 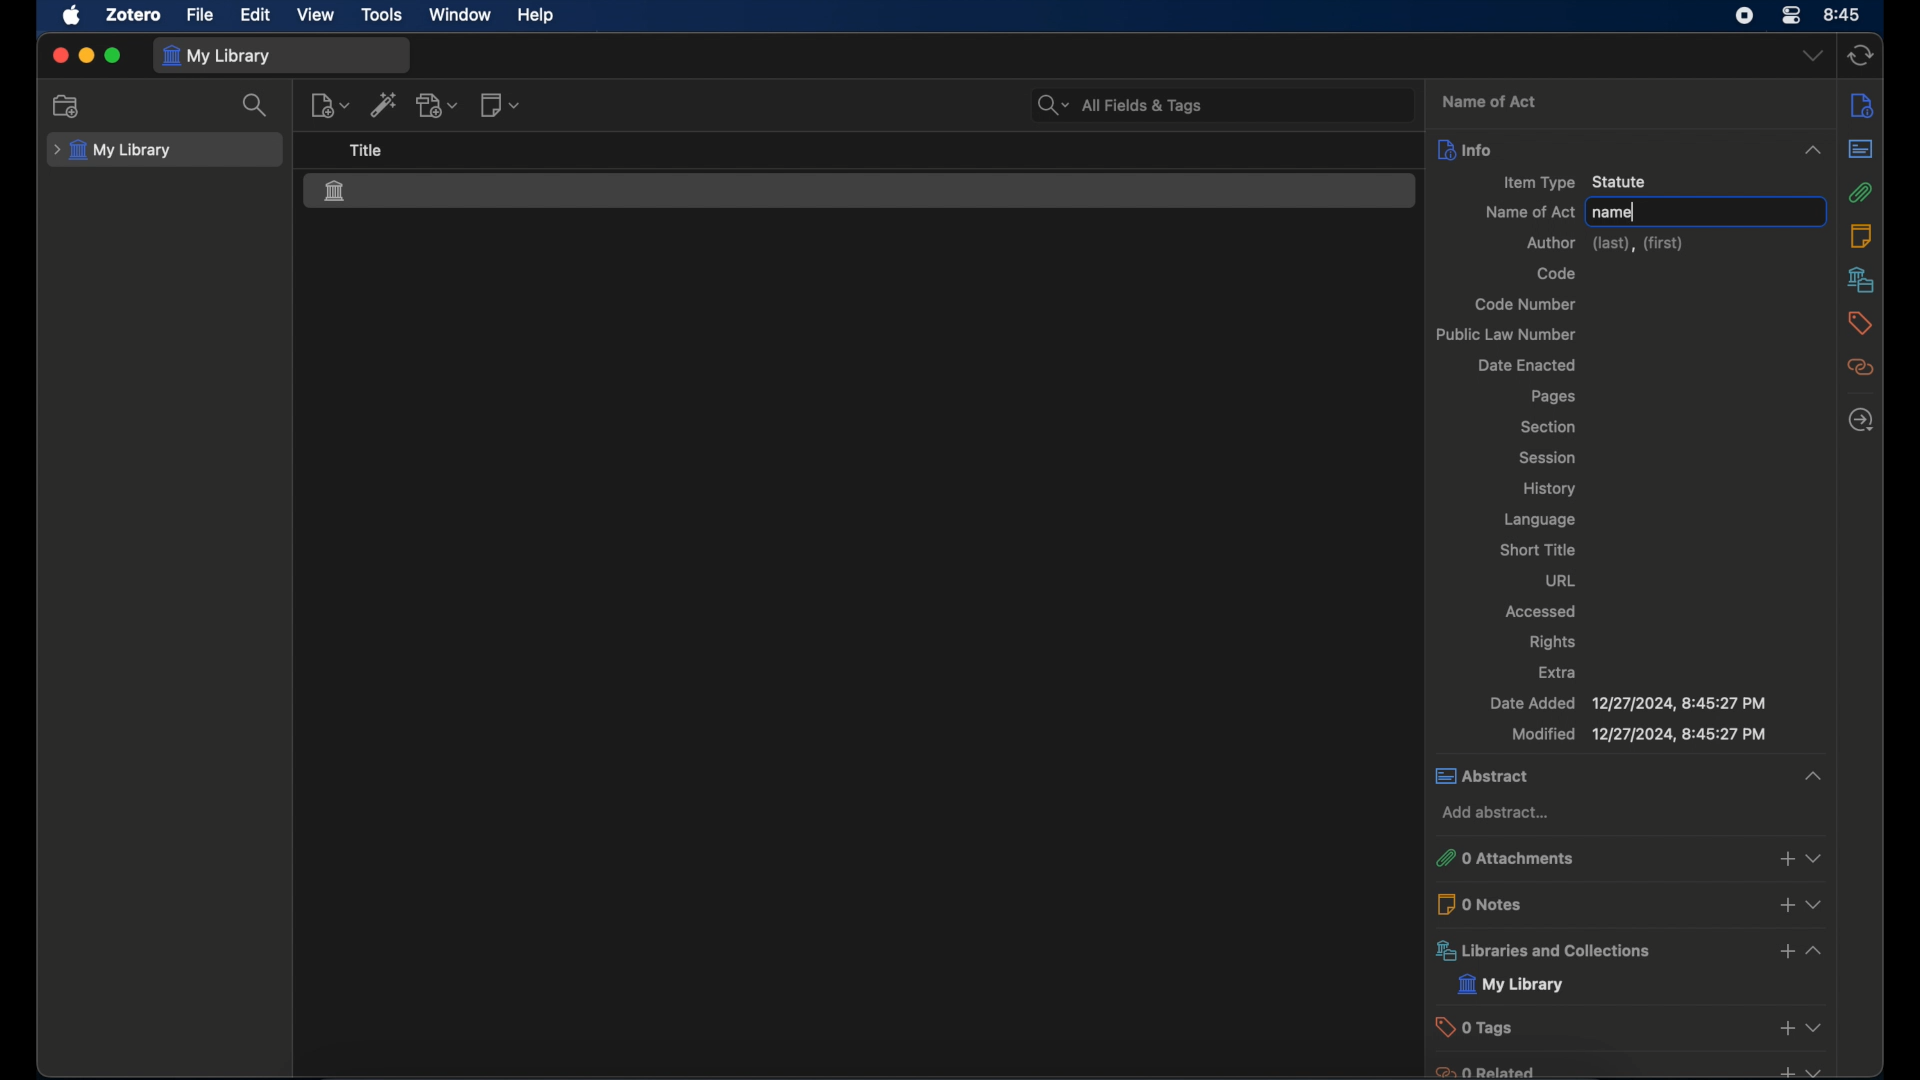 I want to click on new note, so click(x=502, y=106).